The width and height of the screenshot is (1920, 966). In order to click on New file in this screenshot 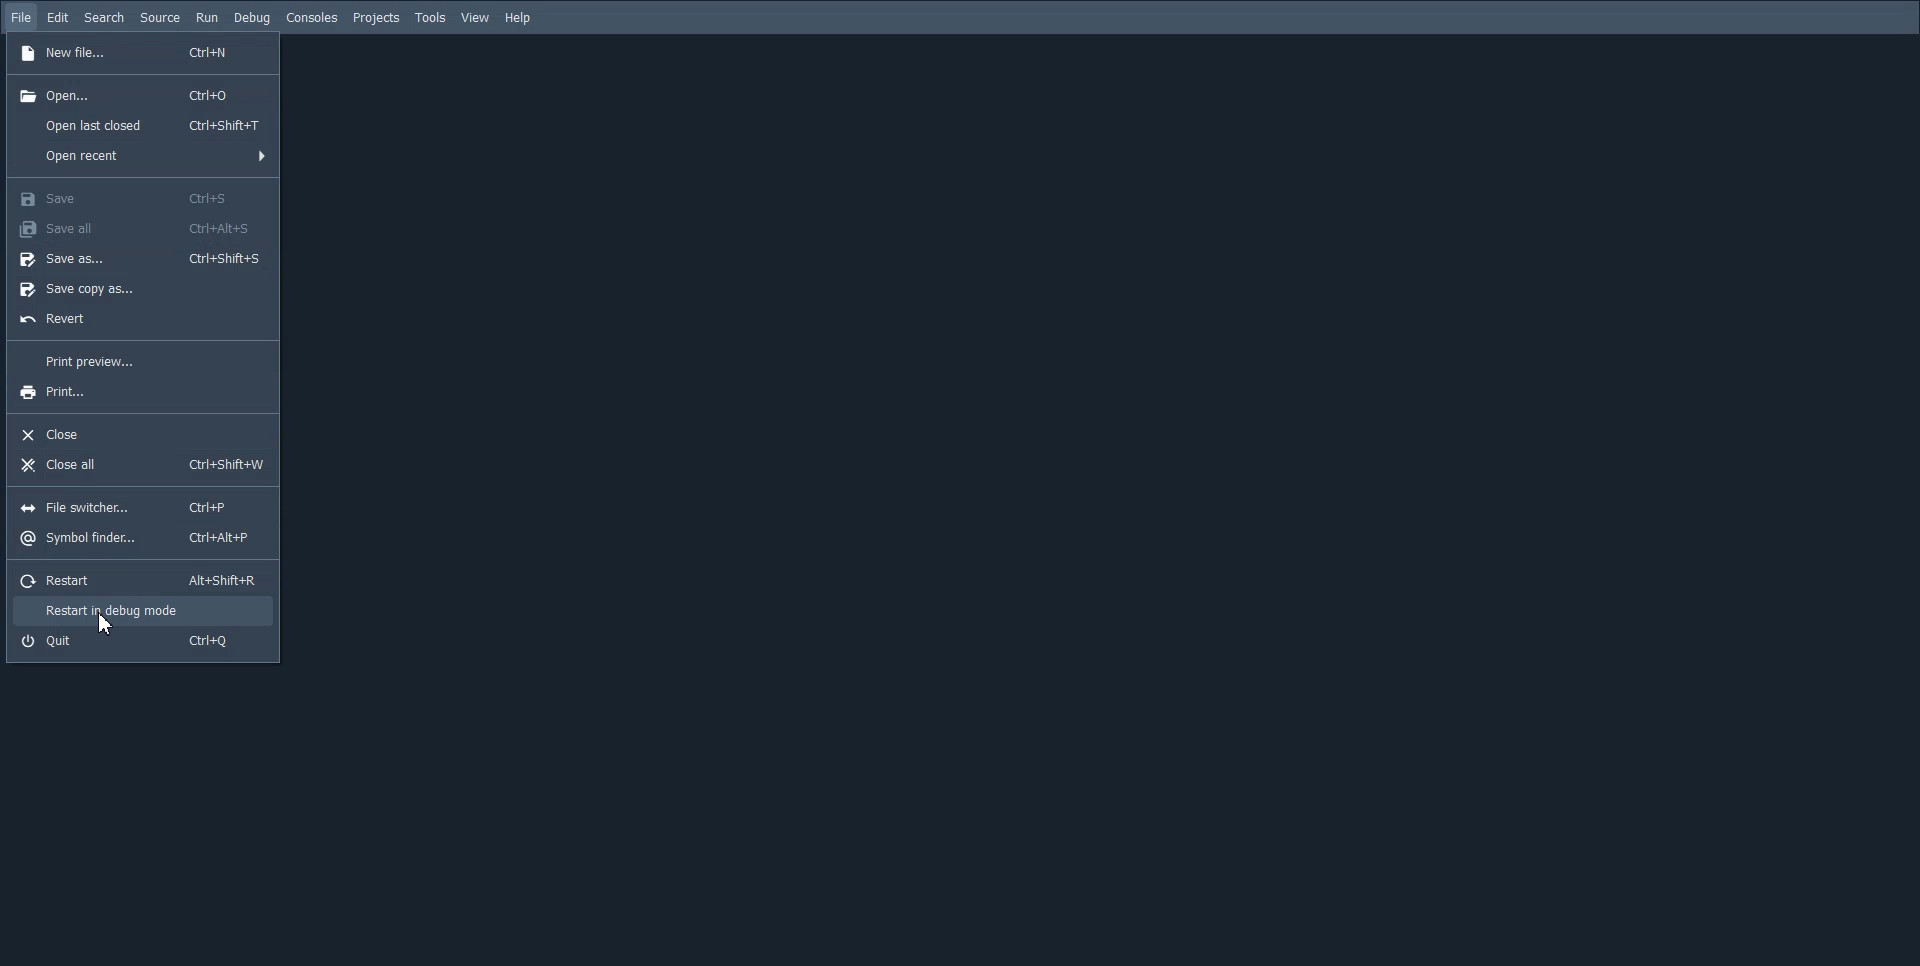, I will do `click(140, 54)`.